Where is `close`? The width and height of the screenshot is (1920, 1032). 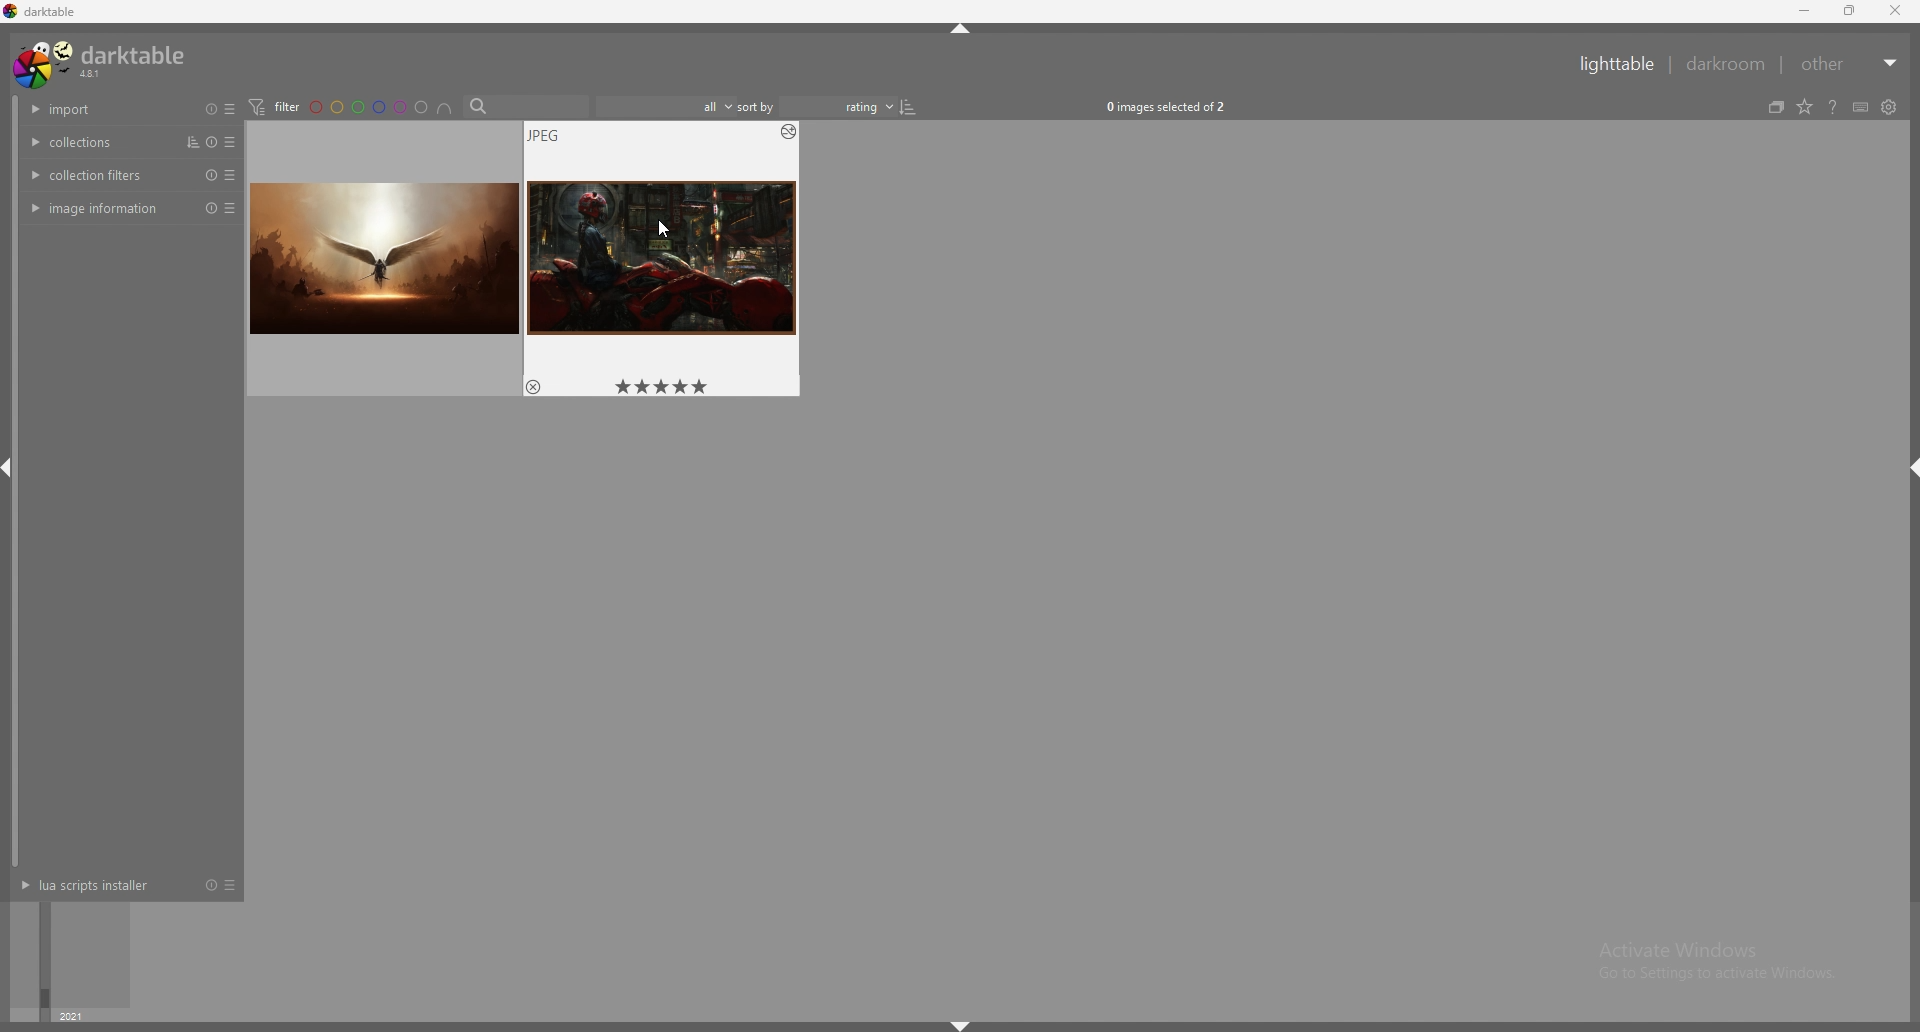 close is located at coordinates (1893, 11).